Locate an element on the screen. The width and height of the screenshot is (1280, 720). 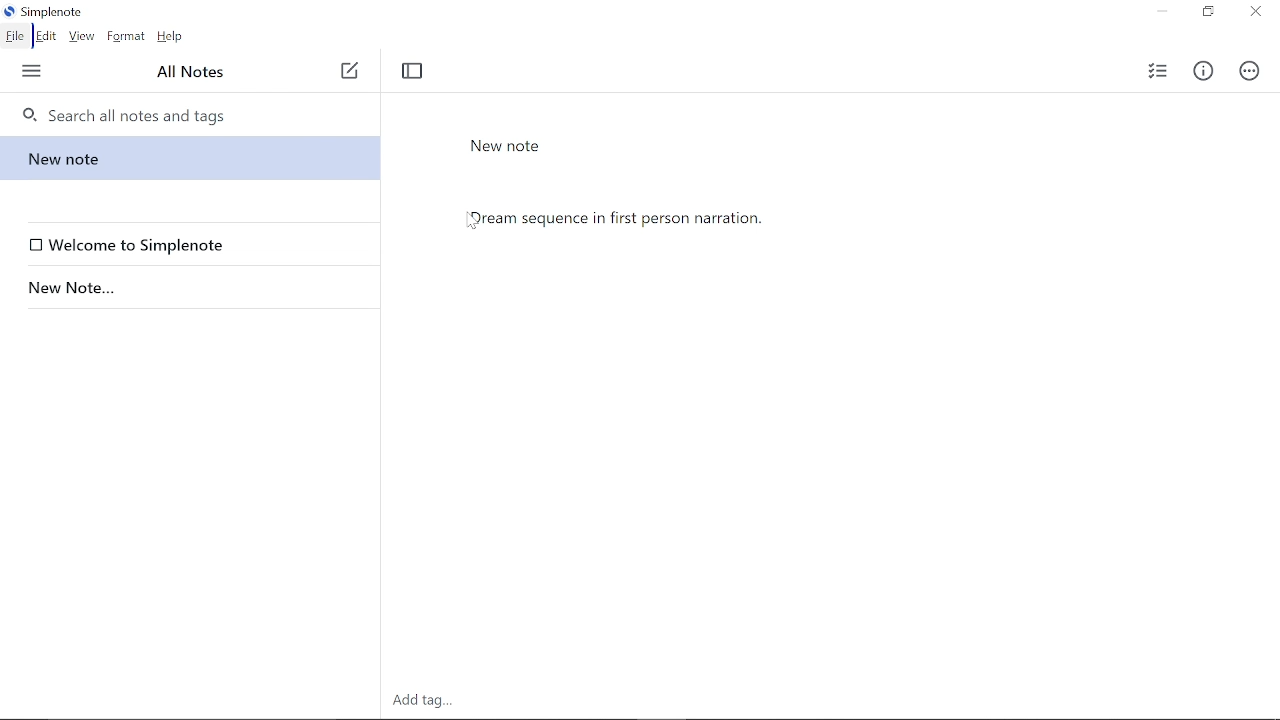
Search all notes and tags is located at coordinates (186, 113).